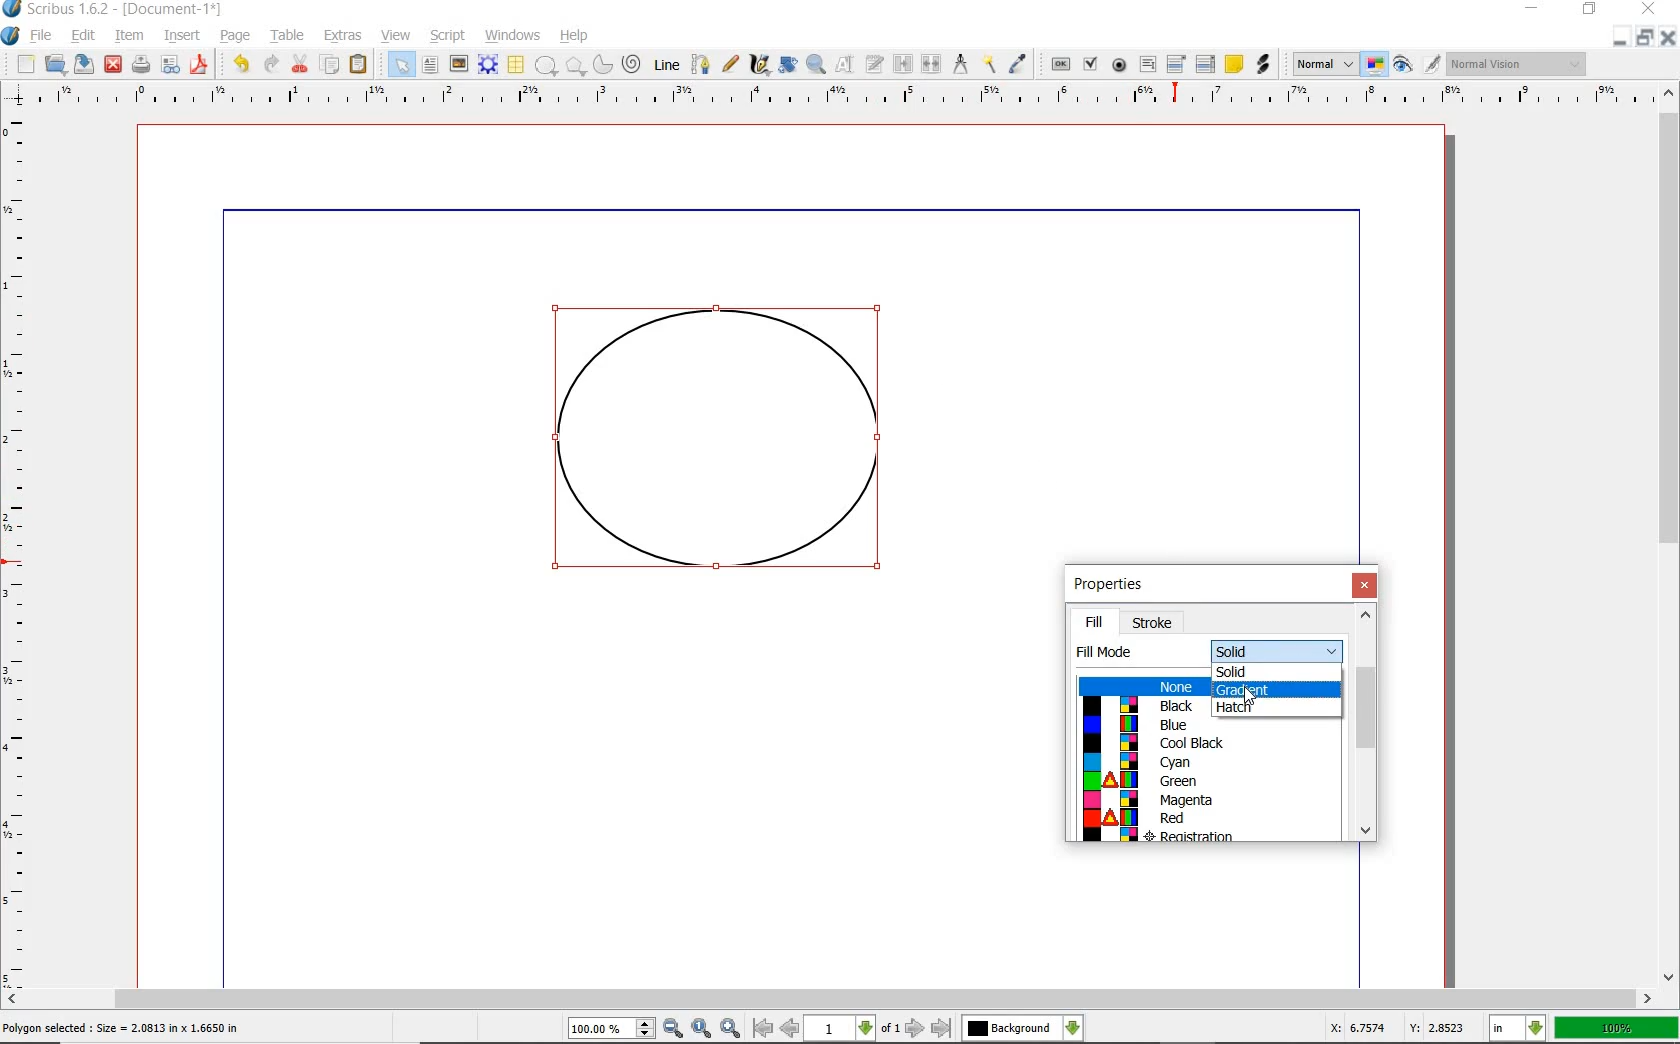 The width and height of the screenshot is (1680, 1044). I want to click on CUT, so click(301, 63).